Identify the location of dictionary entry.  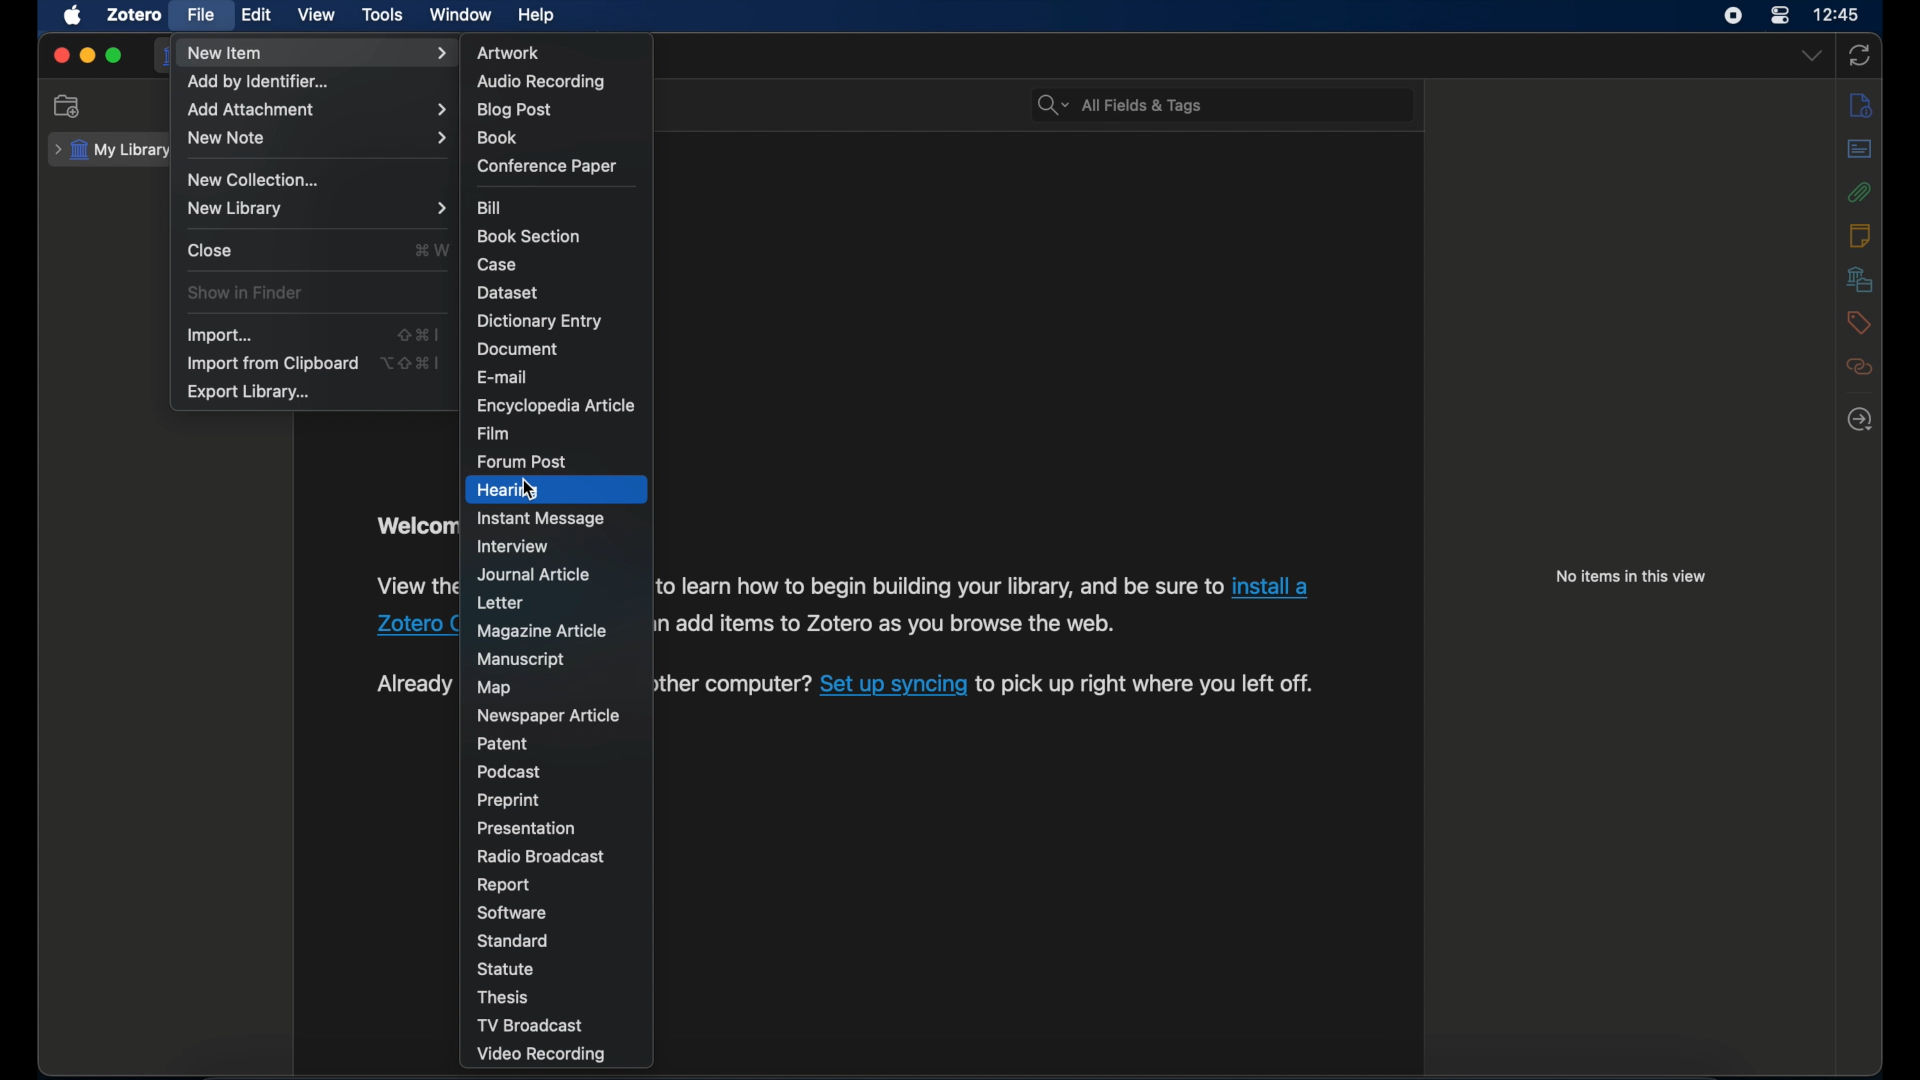
(539, 321).